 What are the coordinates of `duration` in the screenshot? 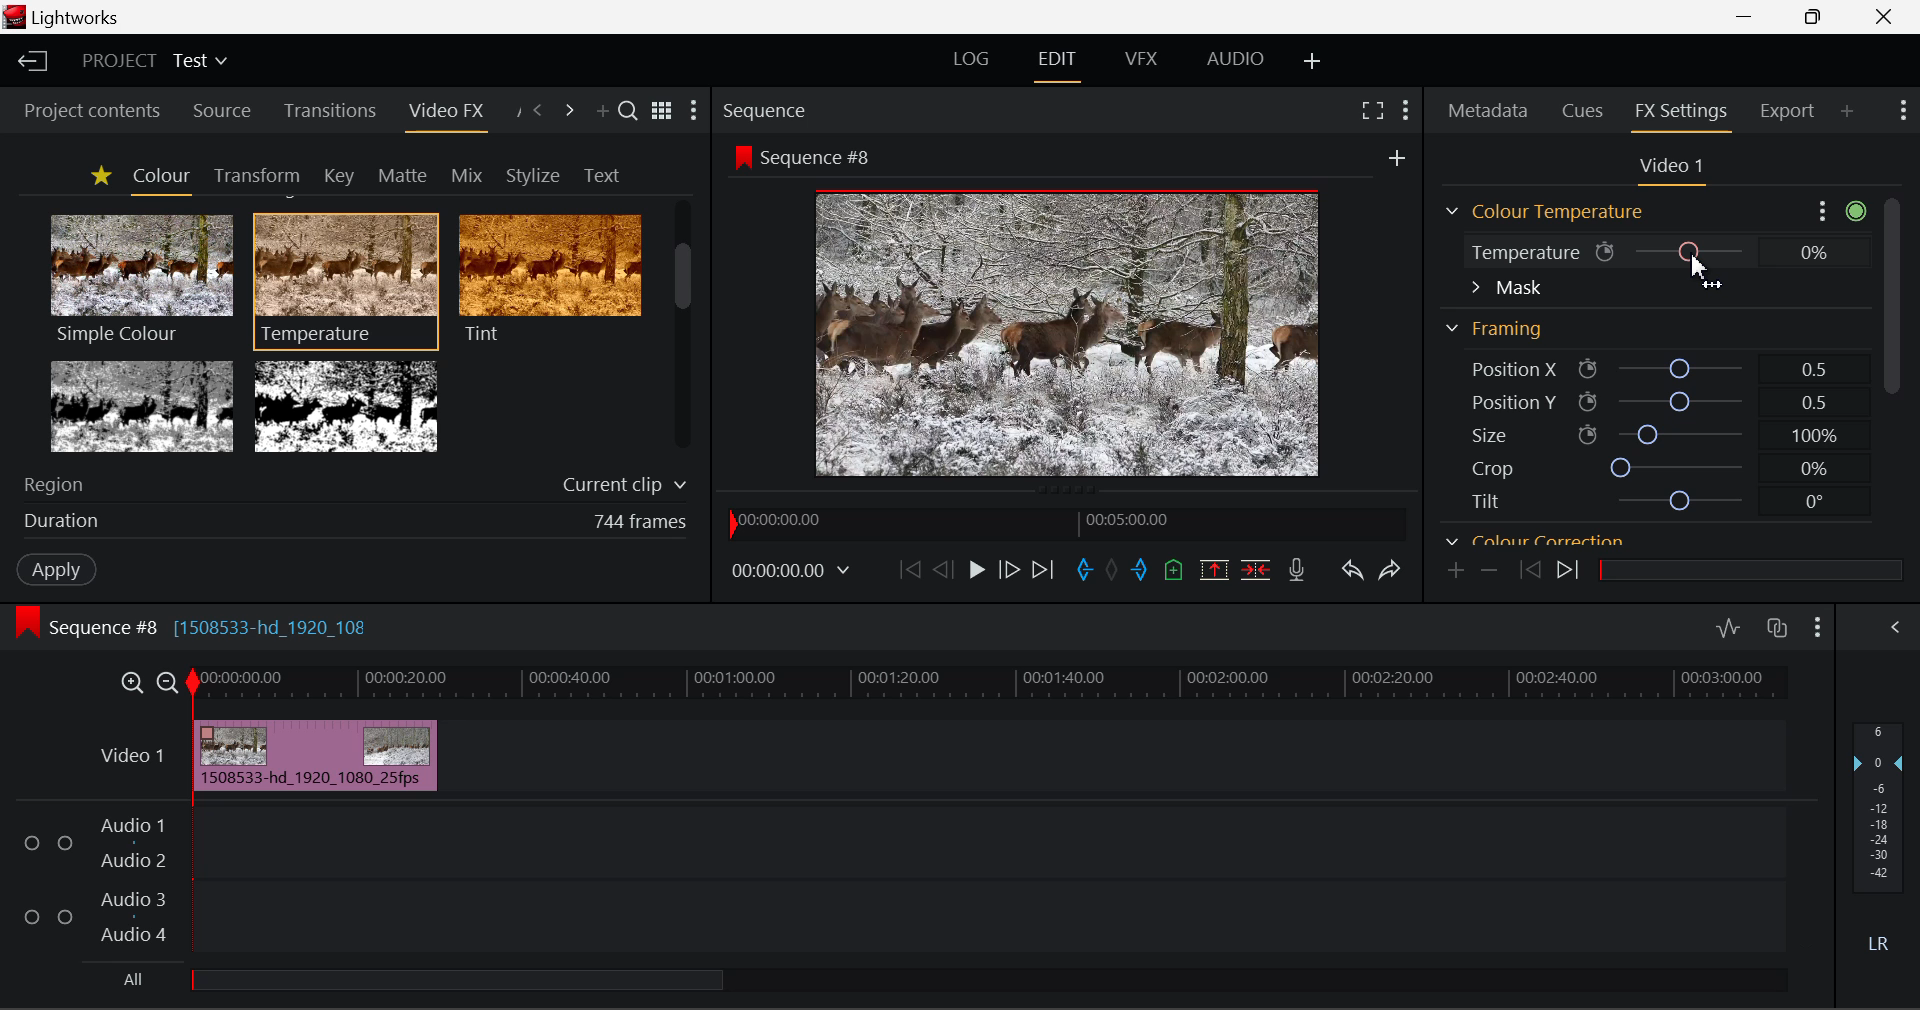 It's located at (56, 522).